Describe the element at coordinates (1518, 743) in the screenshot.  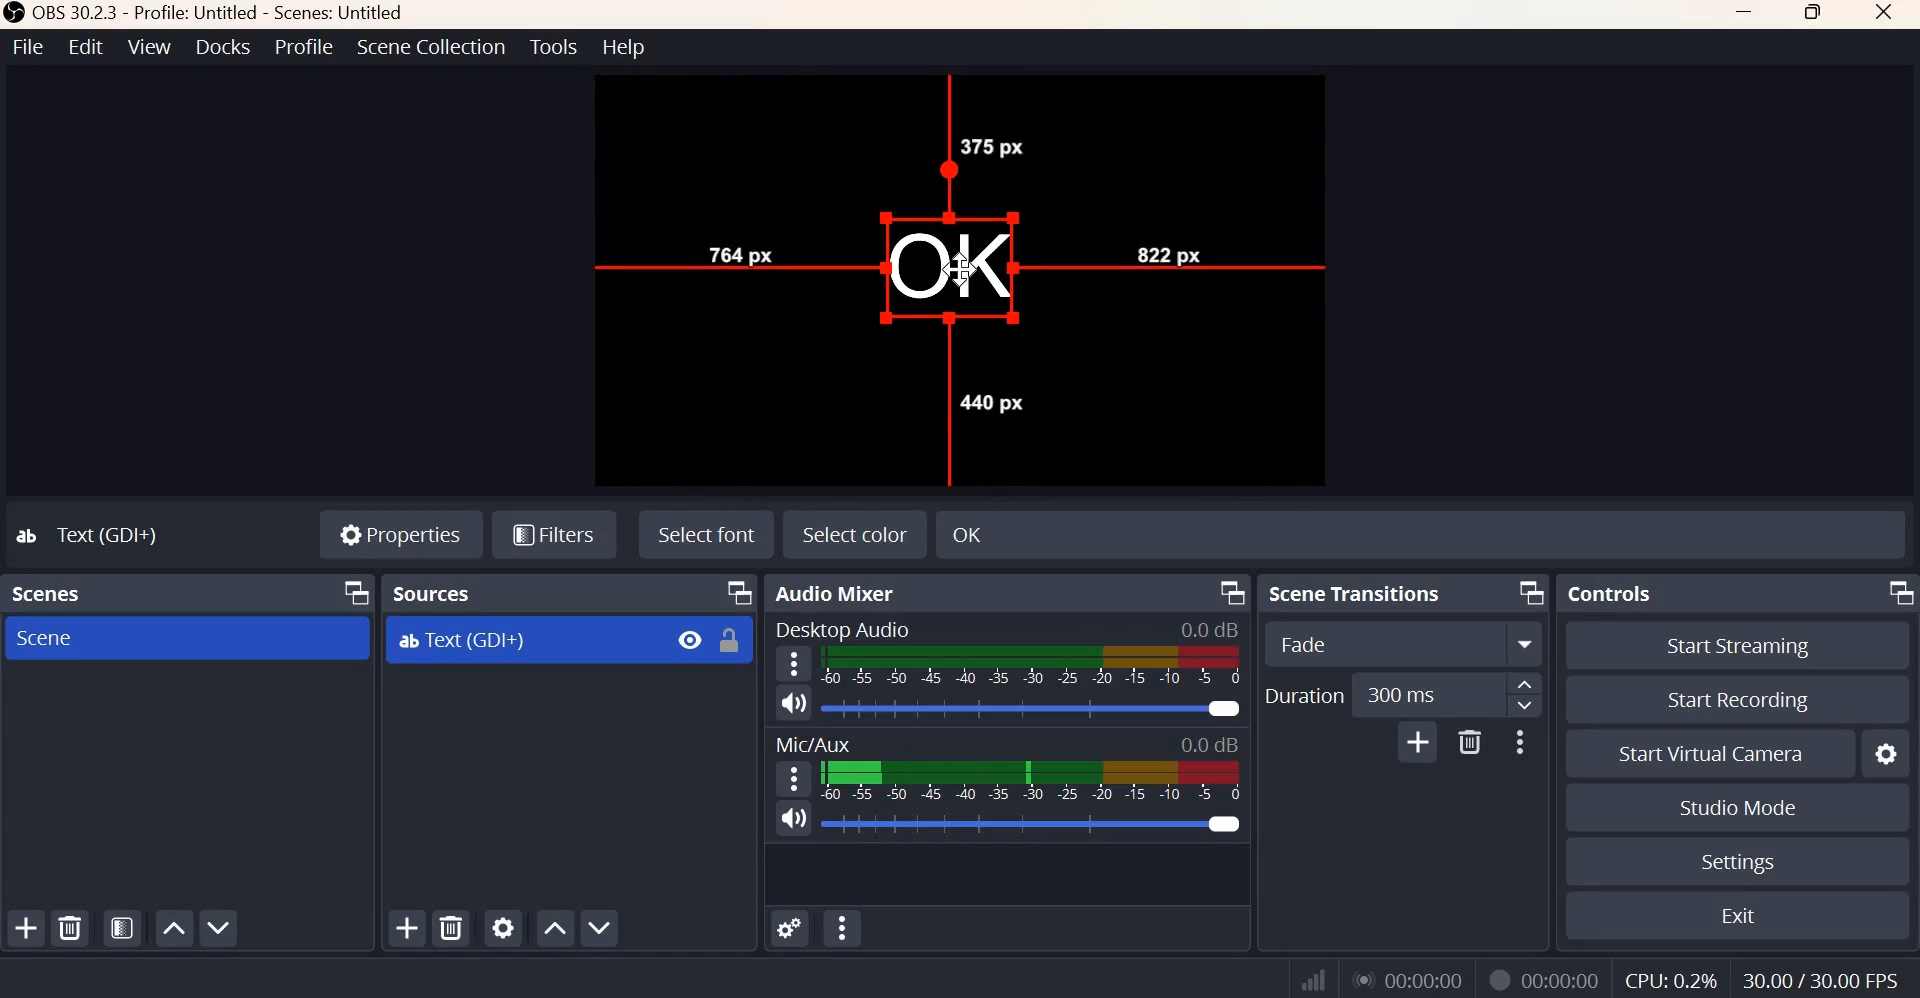
I see `More Options` at that location.